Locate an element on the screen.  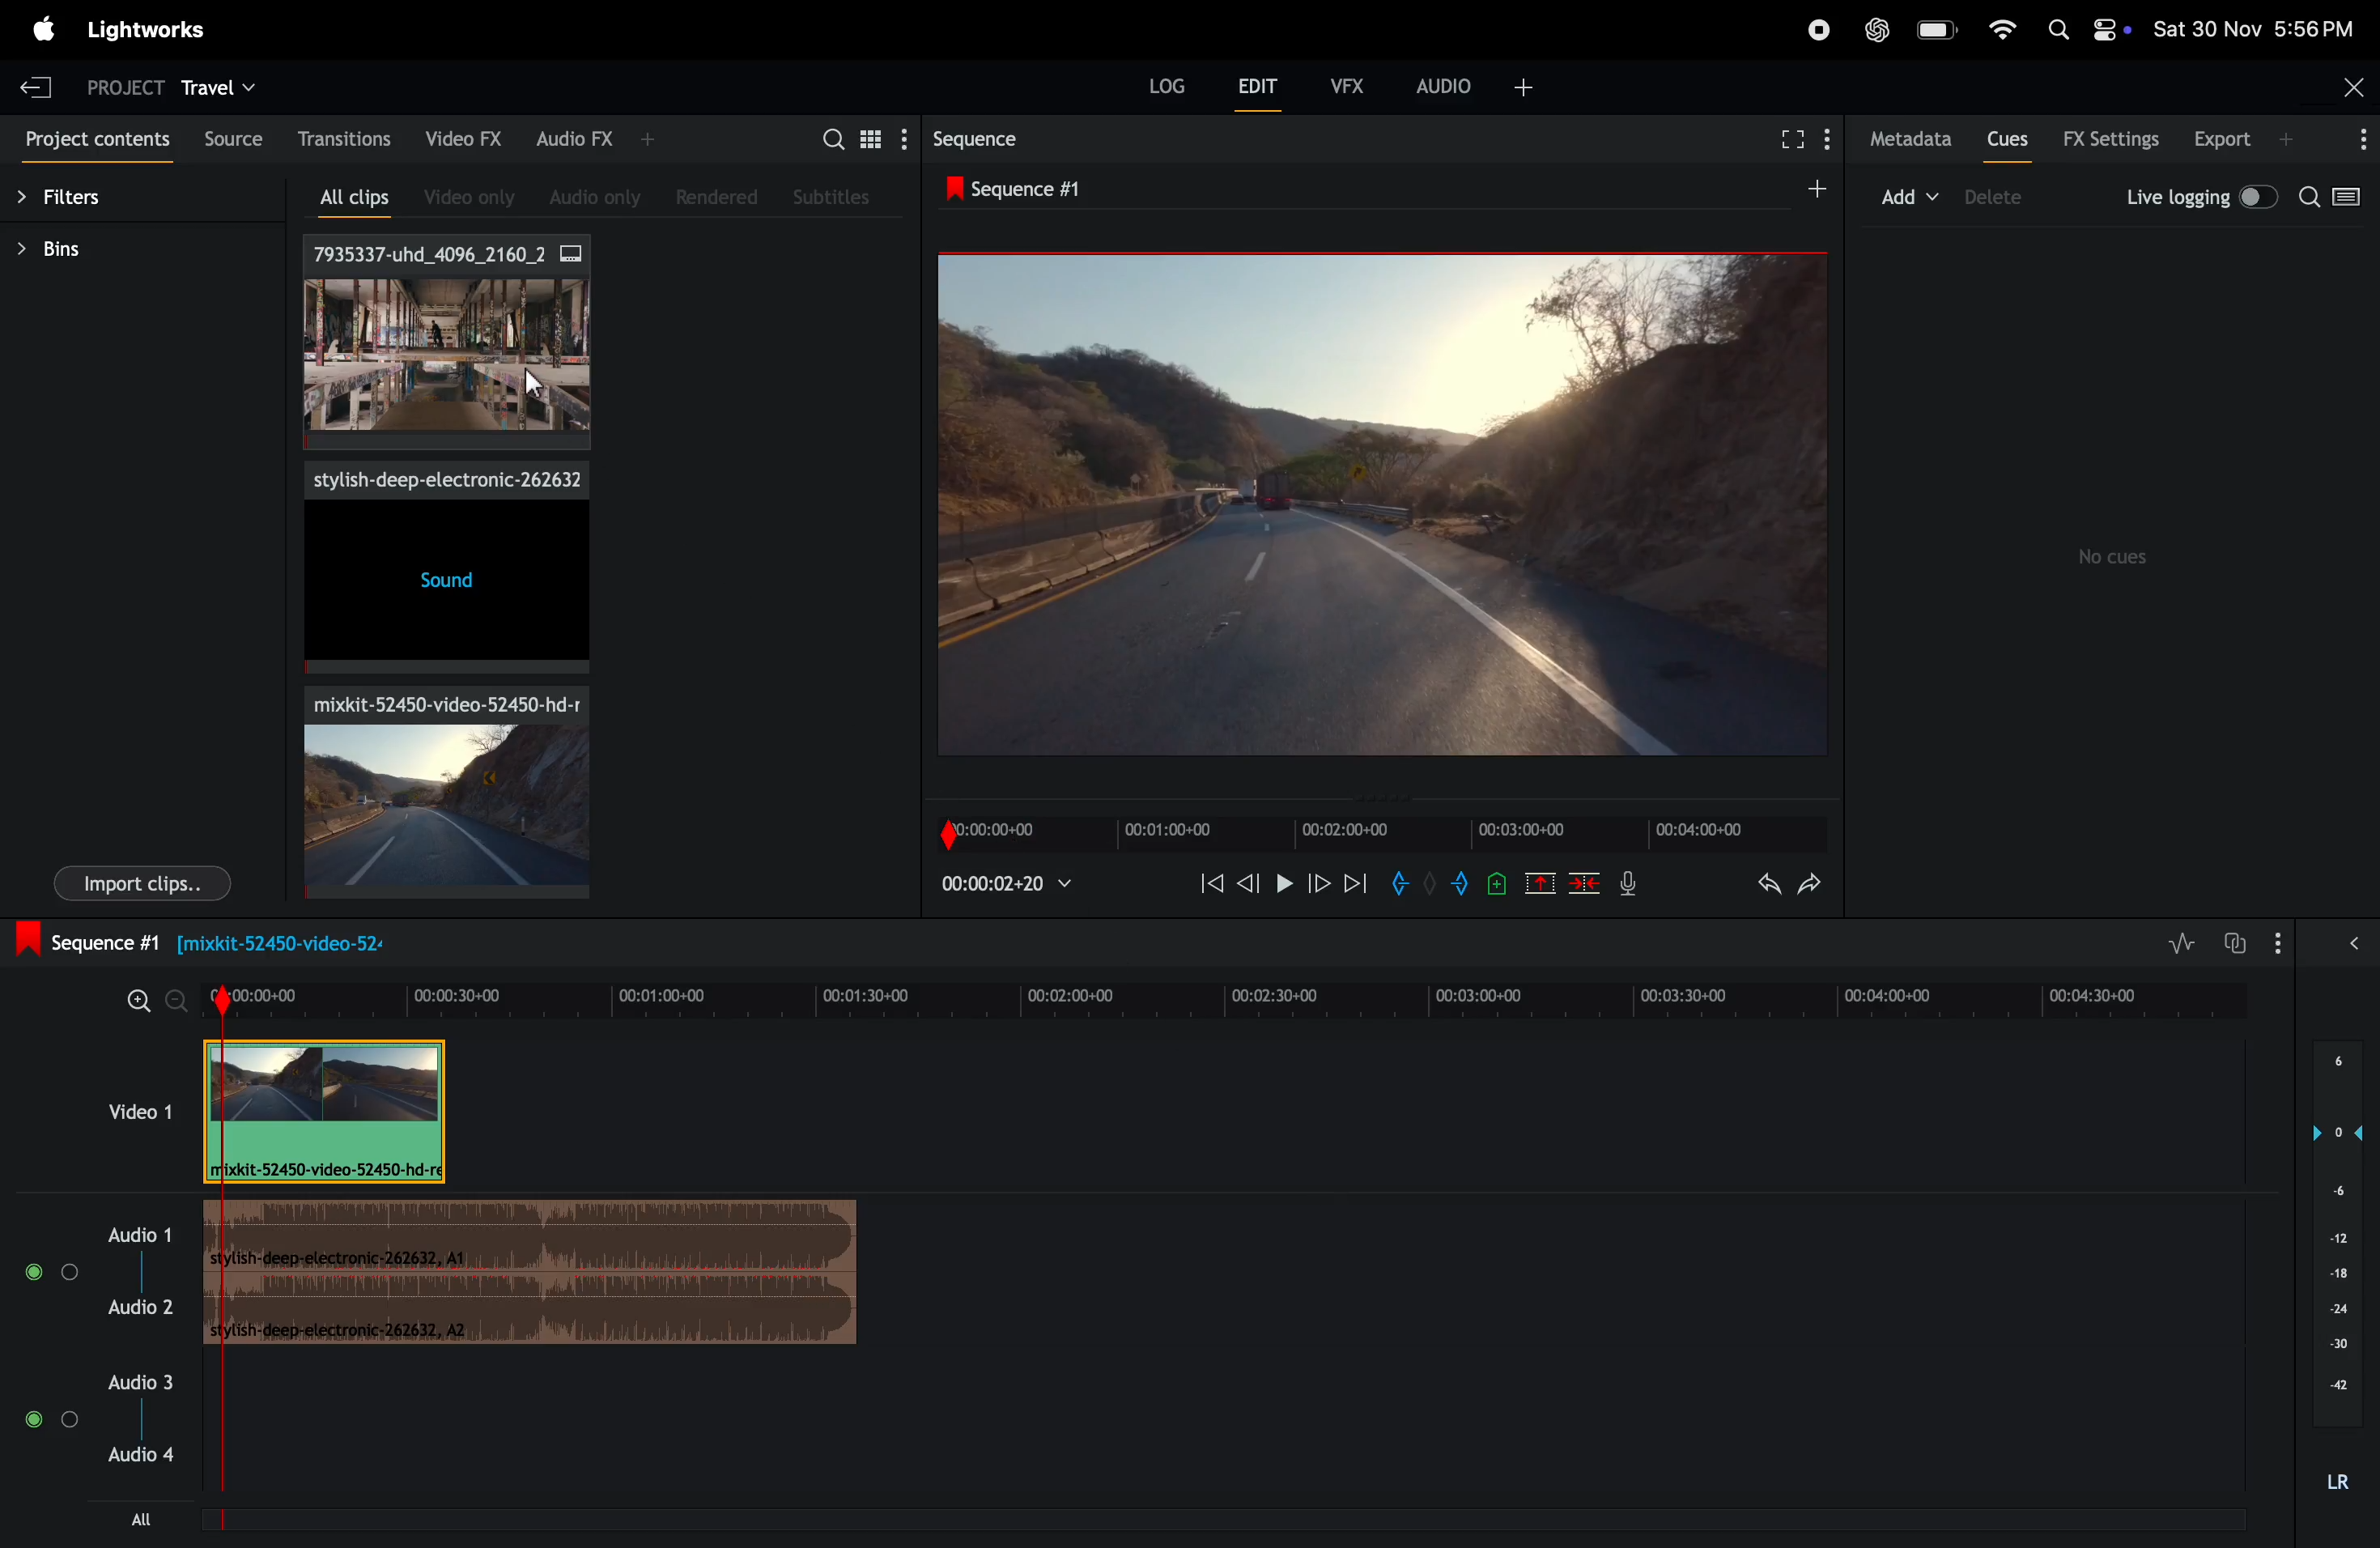
filters is located at coordinates (78, 202).